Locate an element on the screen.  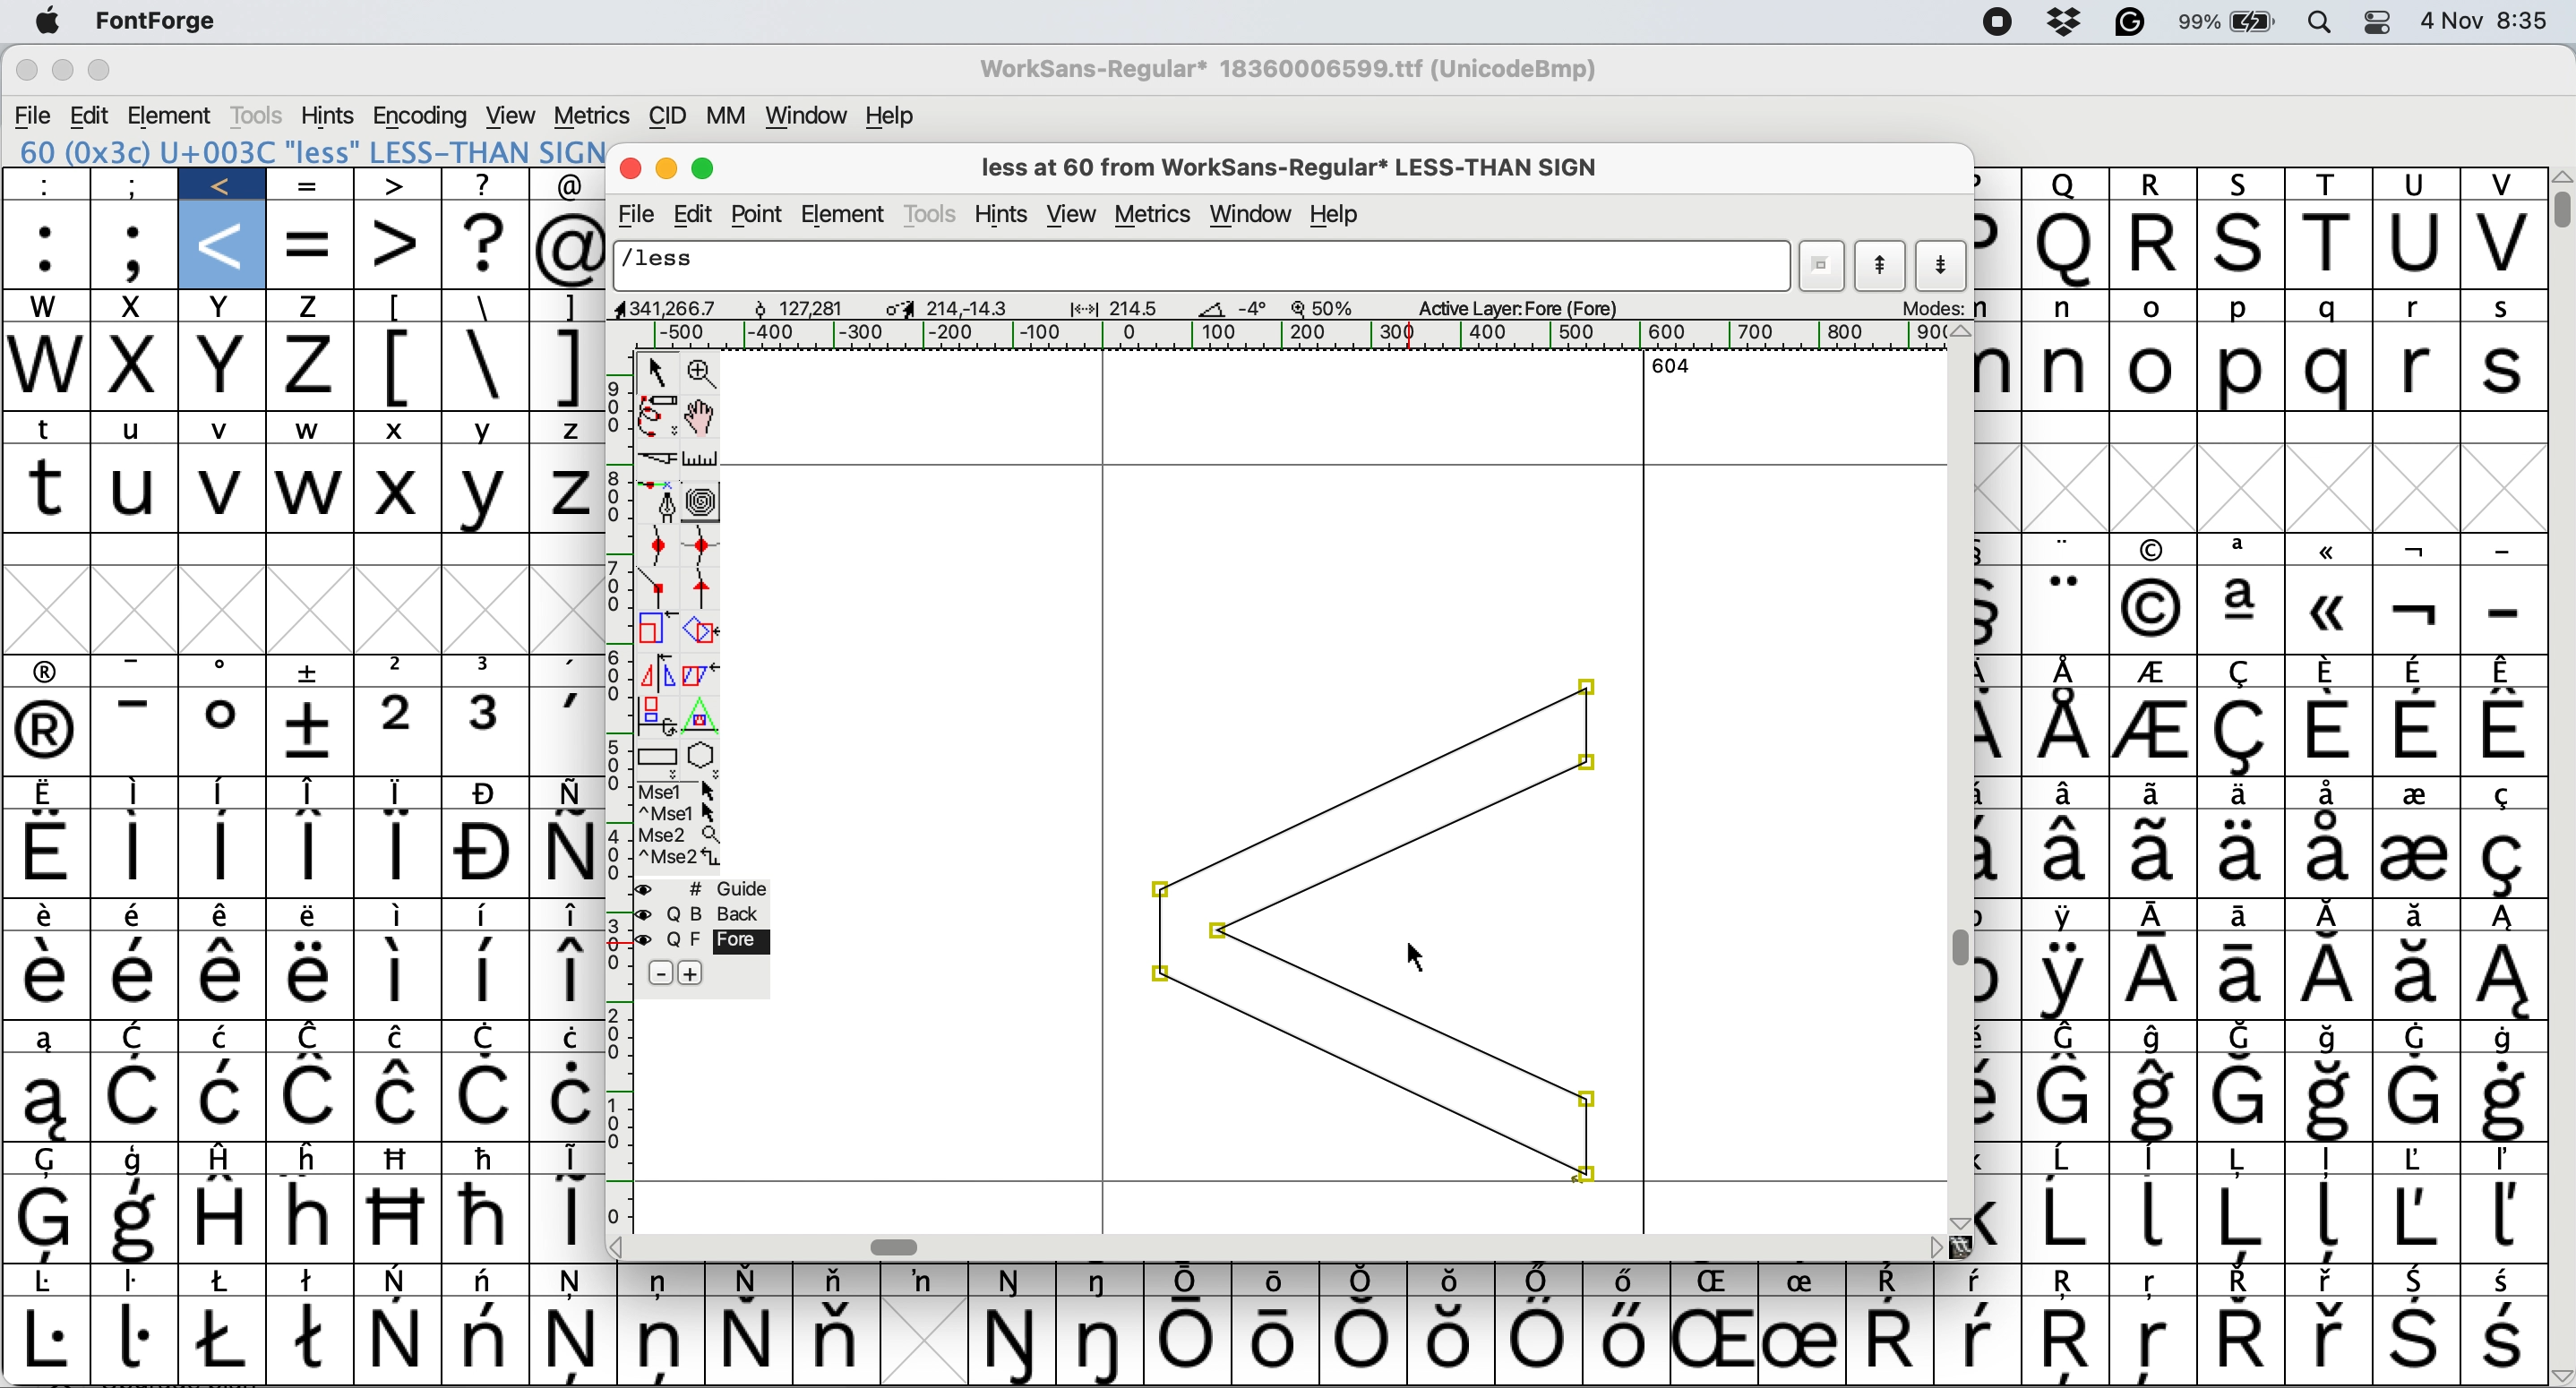
Symbol is located at coordinates (2063, 1099).